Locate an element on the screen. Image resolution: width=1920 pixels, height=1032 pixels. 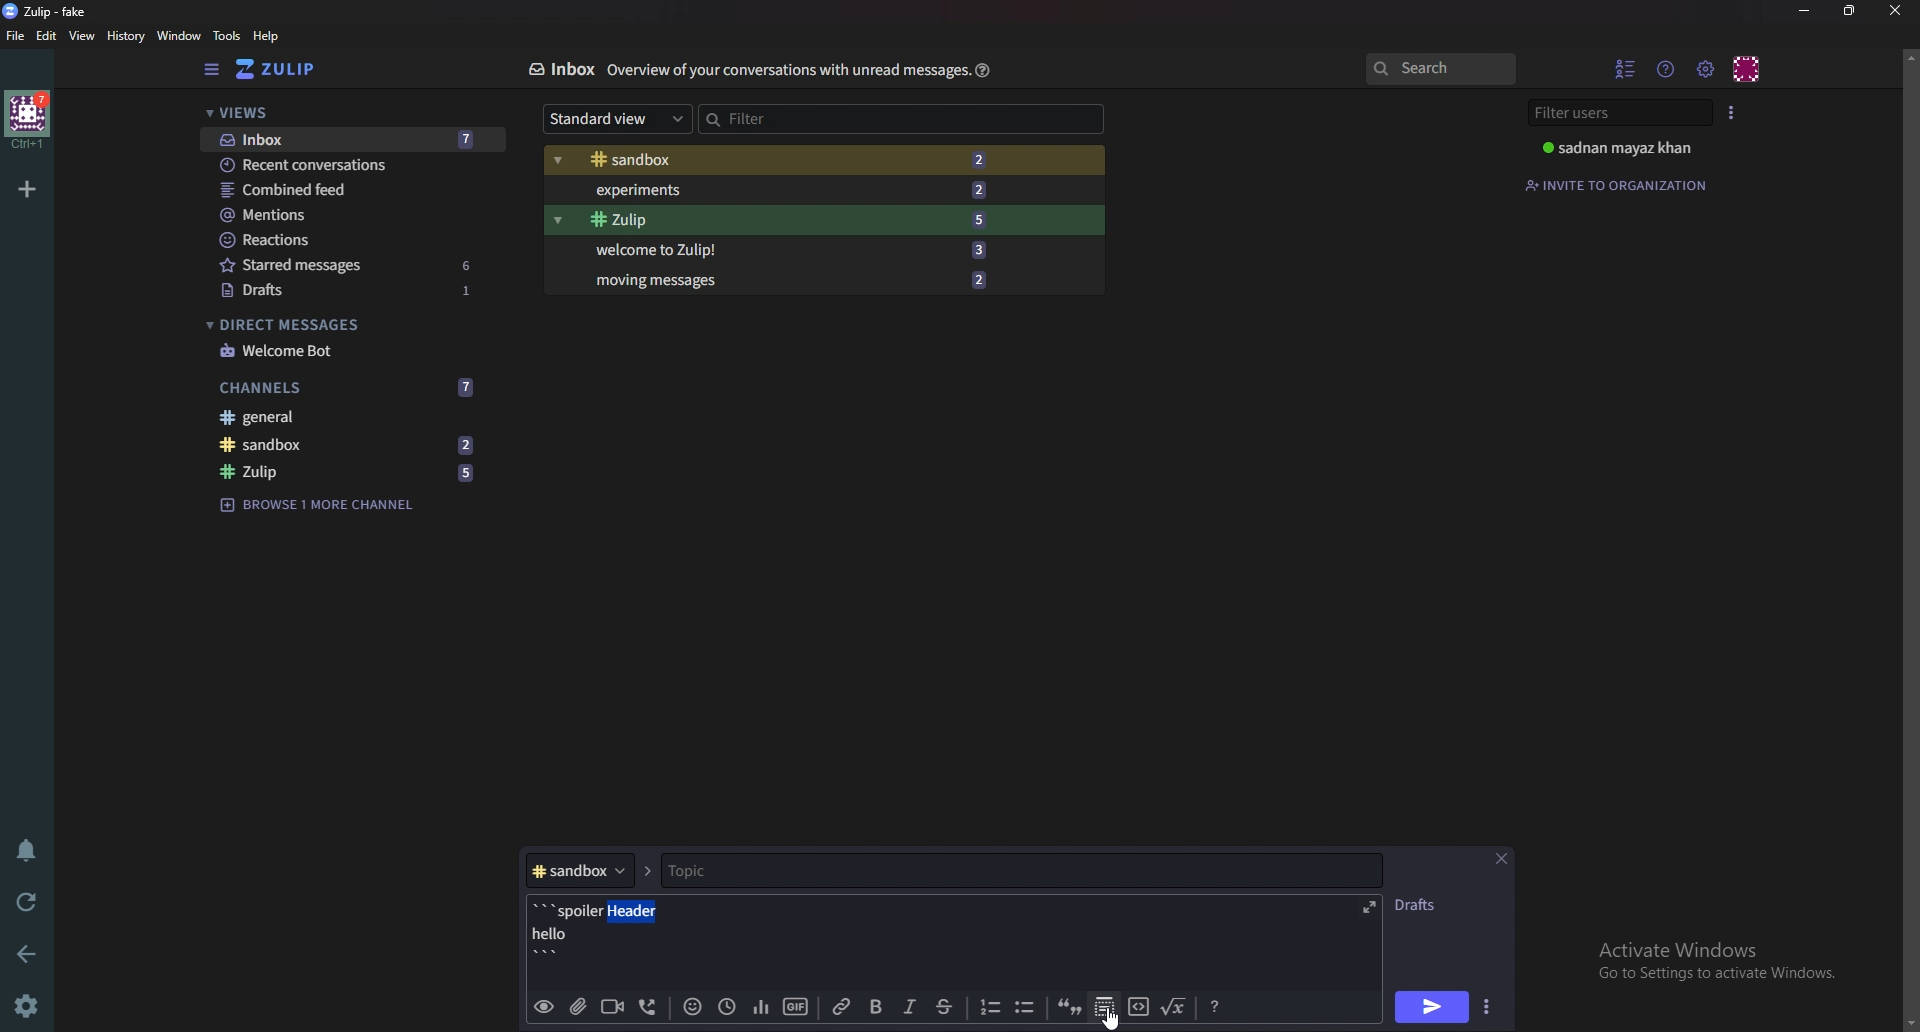
Video call is located at coordinates (610, 1008).